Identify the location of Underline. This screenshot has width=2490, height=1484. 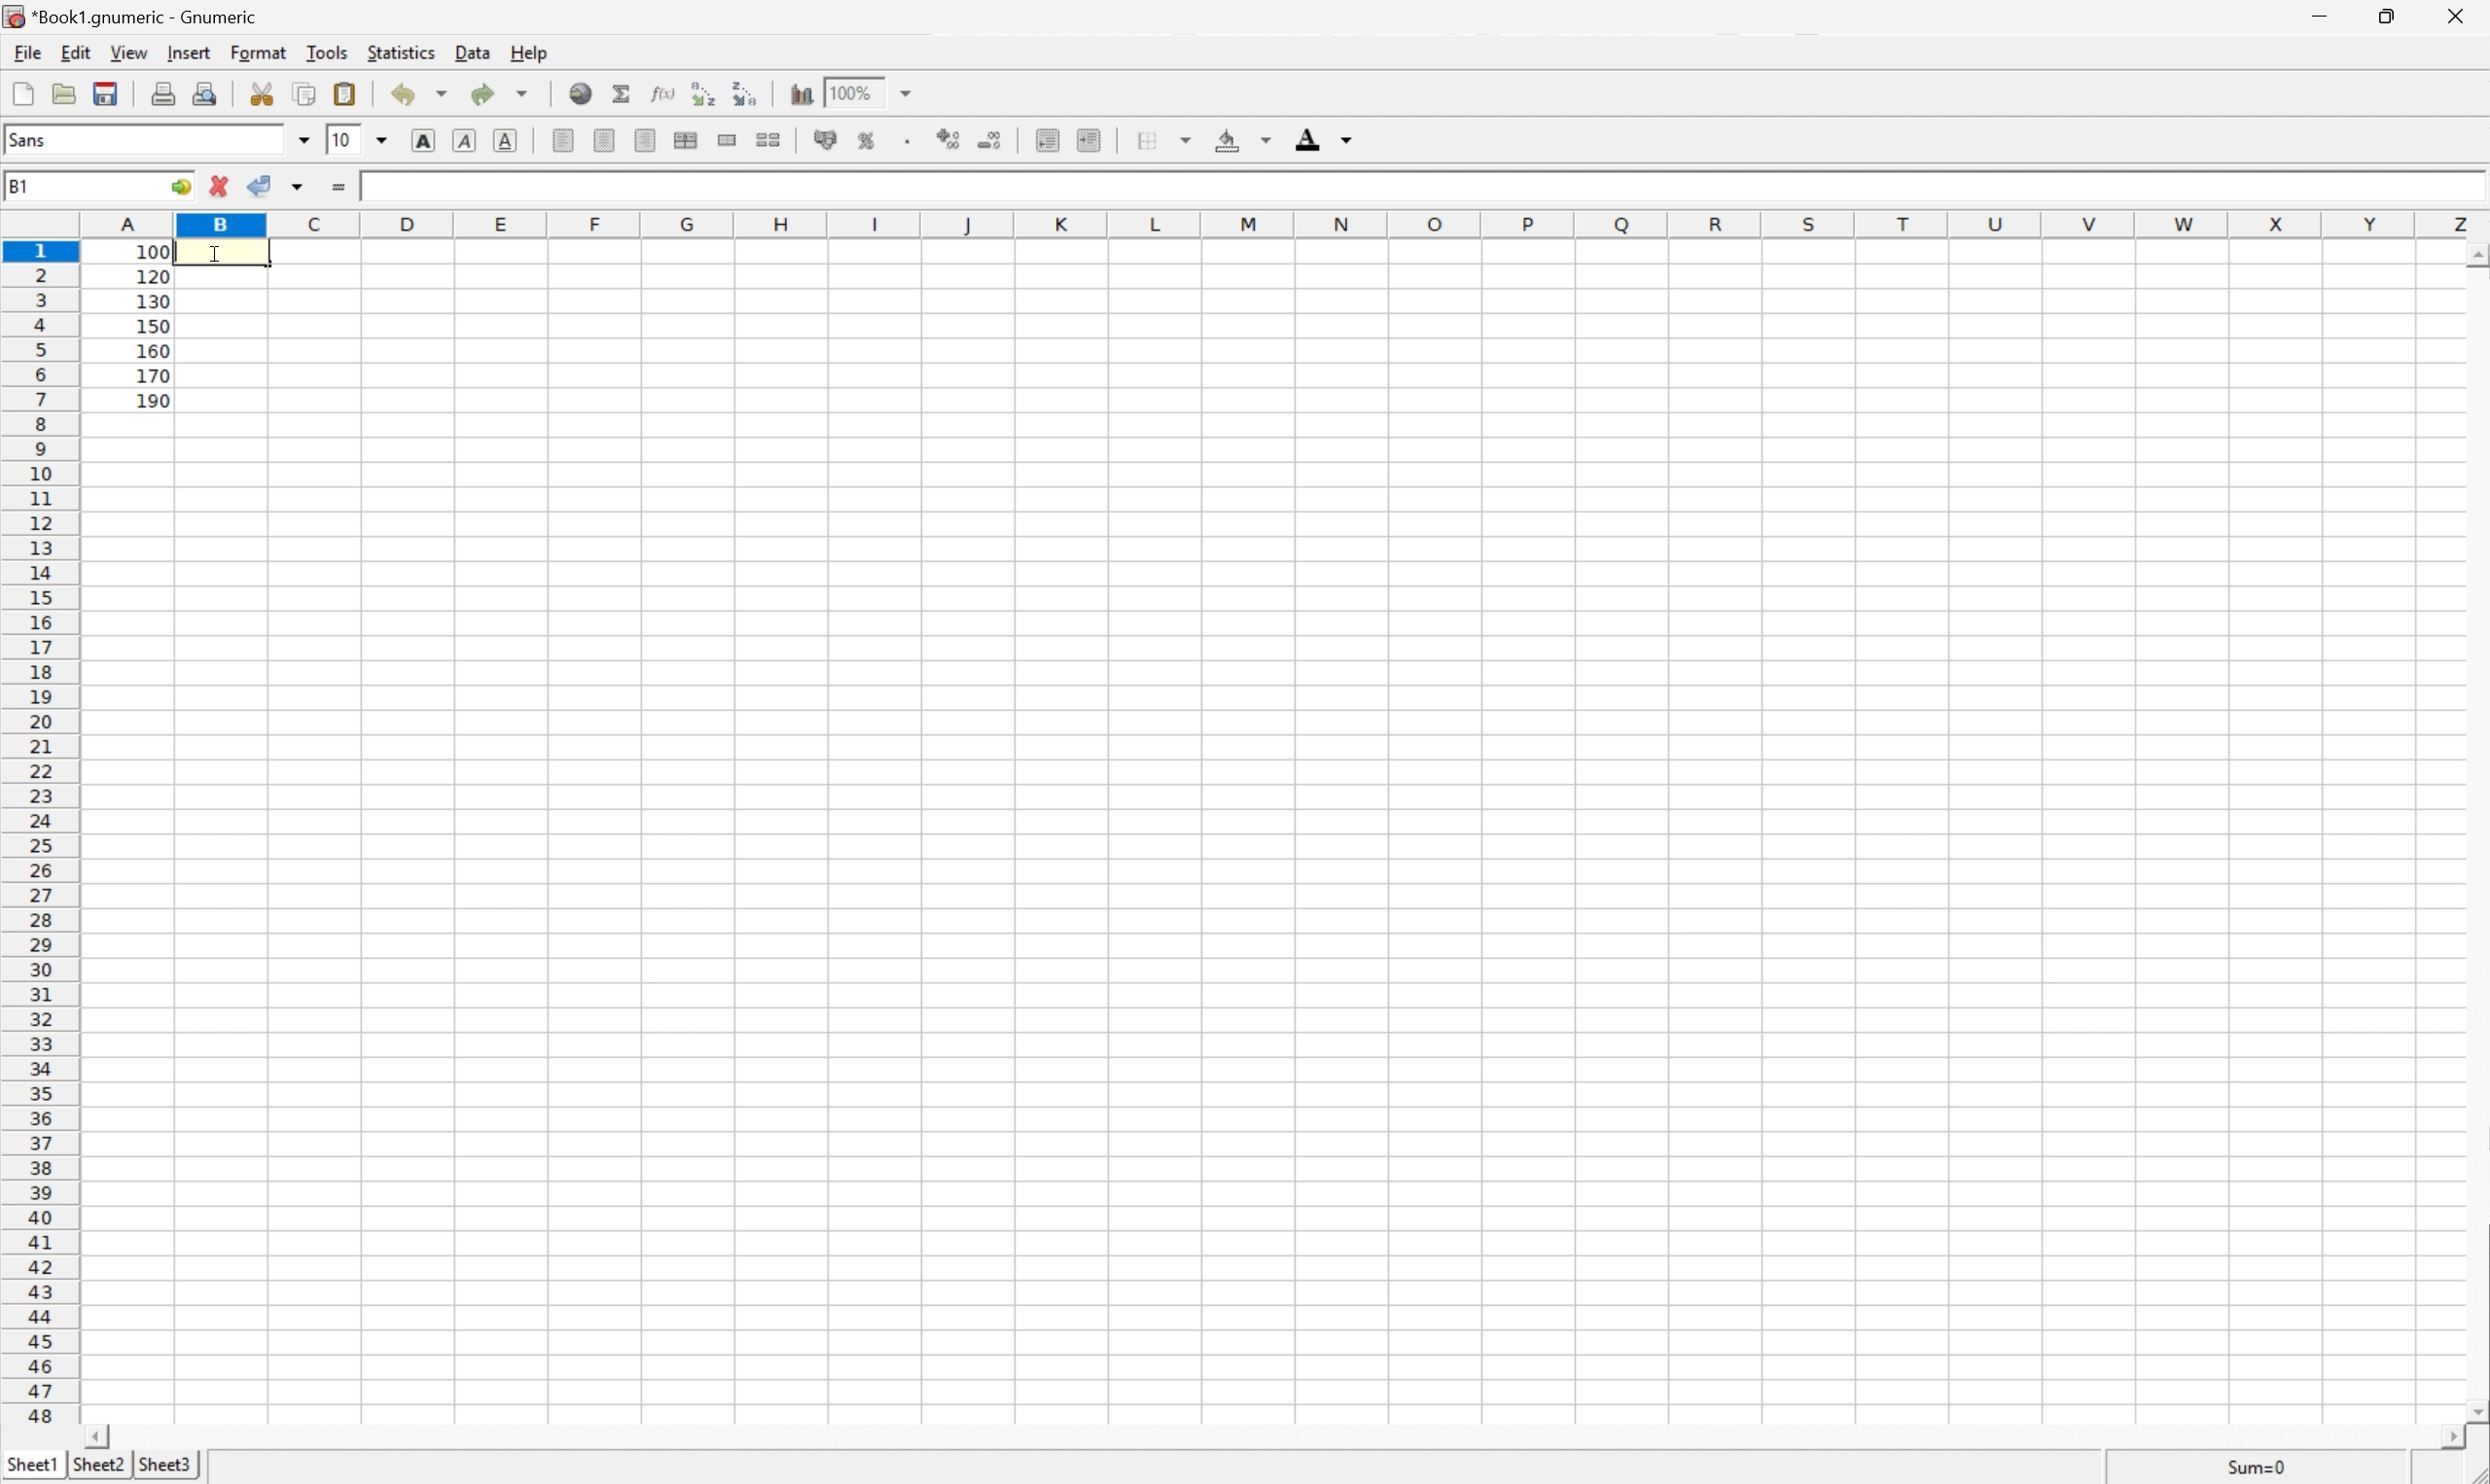
(506, 142).